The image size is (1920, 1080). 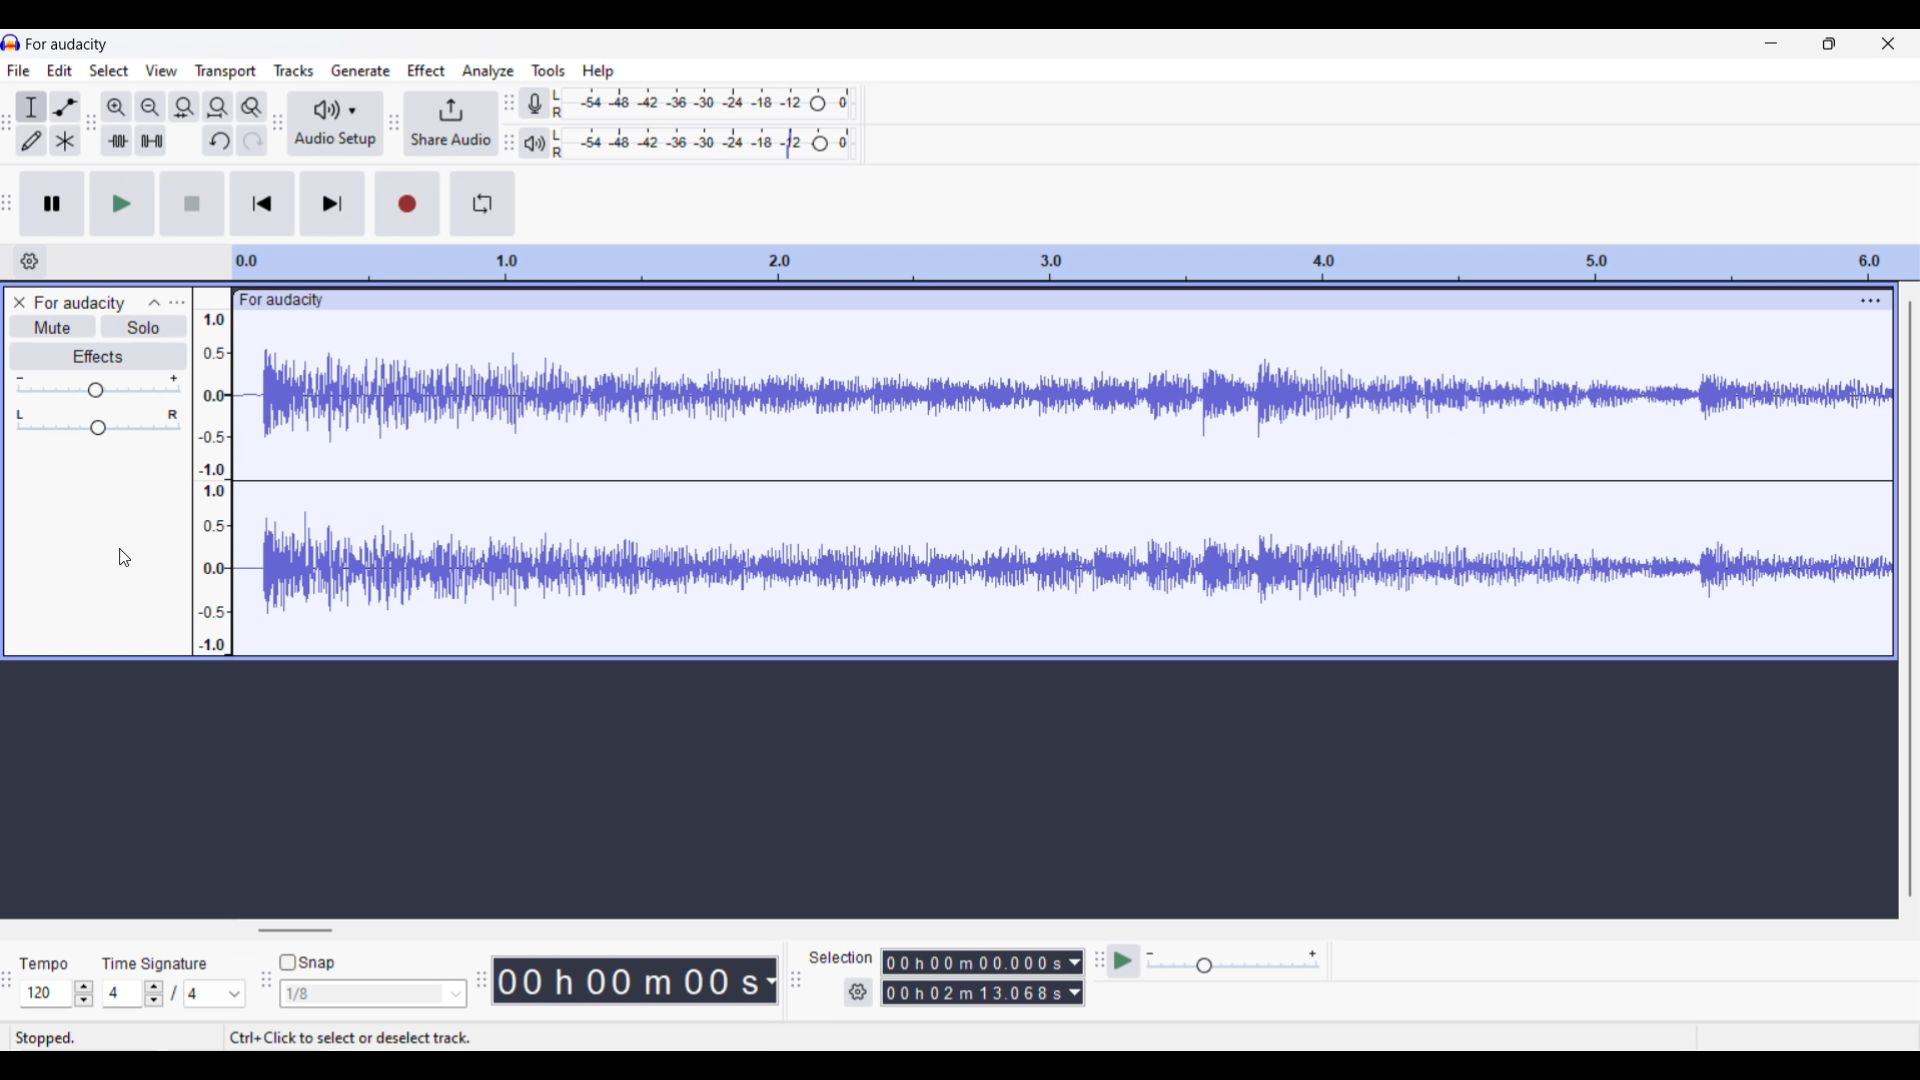 I want to click on Selection tool, so click(x=32, y=107).